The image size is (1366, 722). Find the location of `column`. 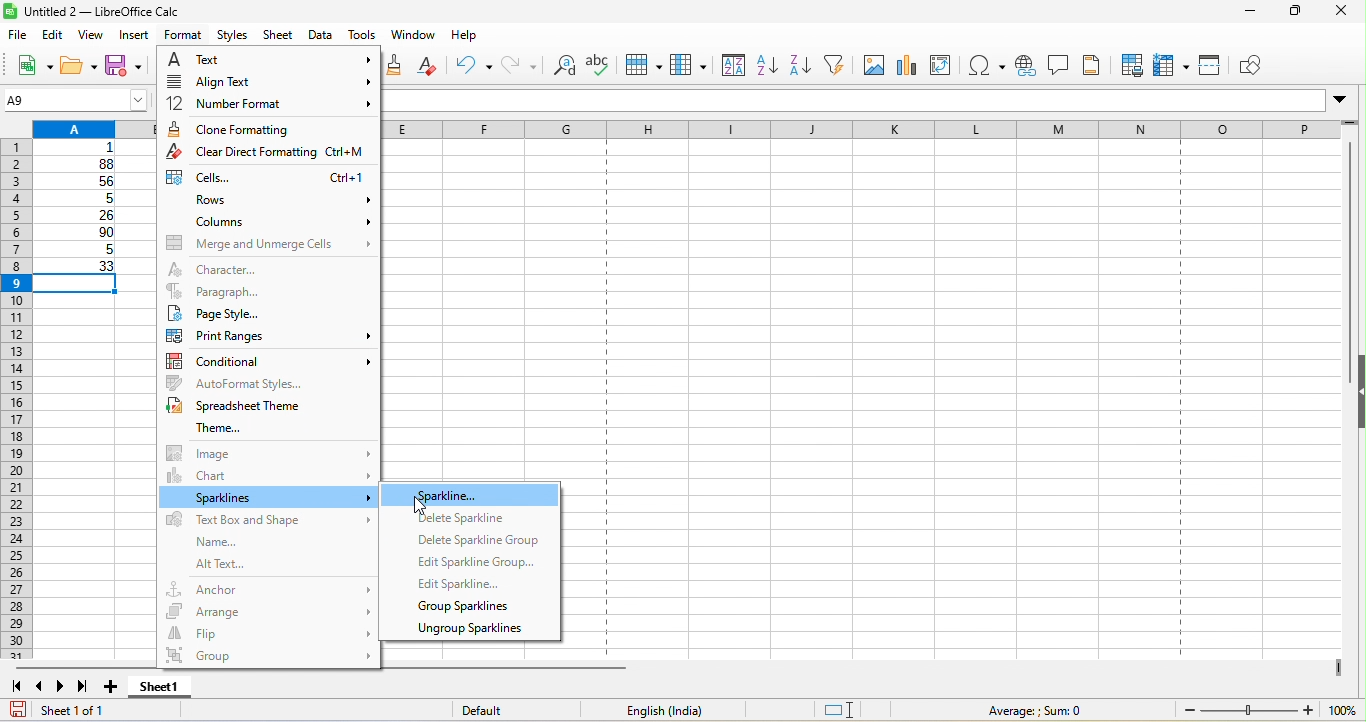

column is located at coordinates (689, 67).